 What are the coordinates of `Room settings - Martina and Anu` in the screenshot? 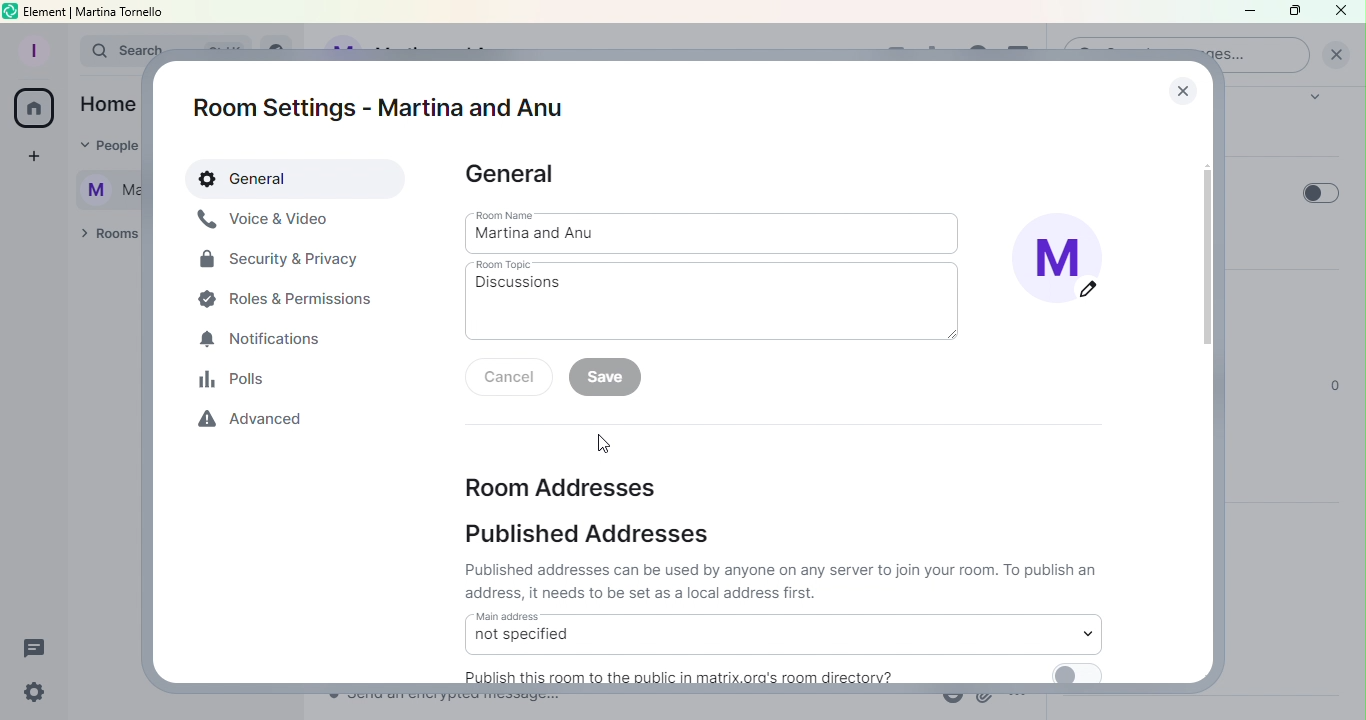 It's located at (385, 108).